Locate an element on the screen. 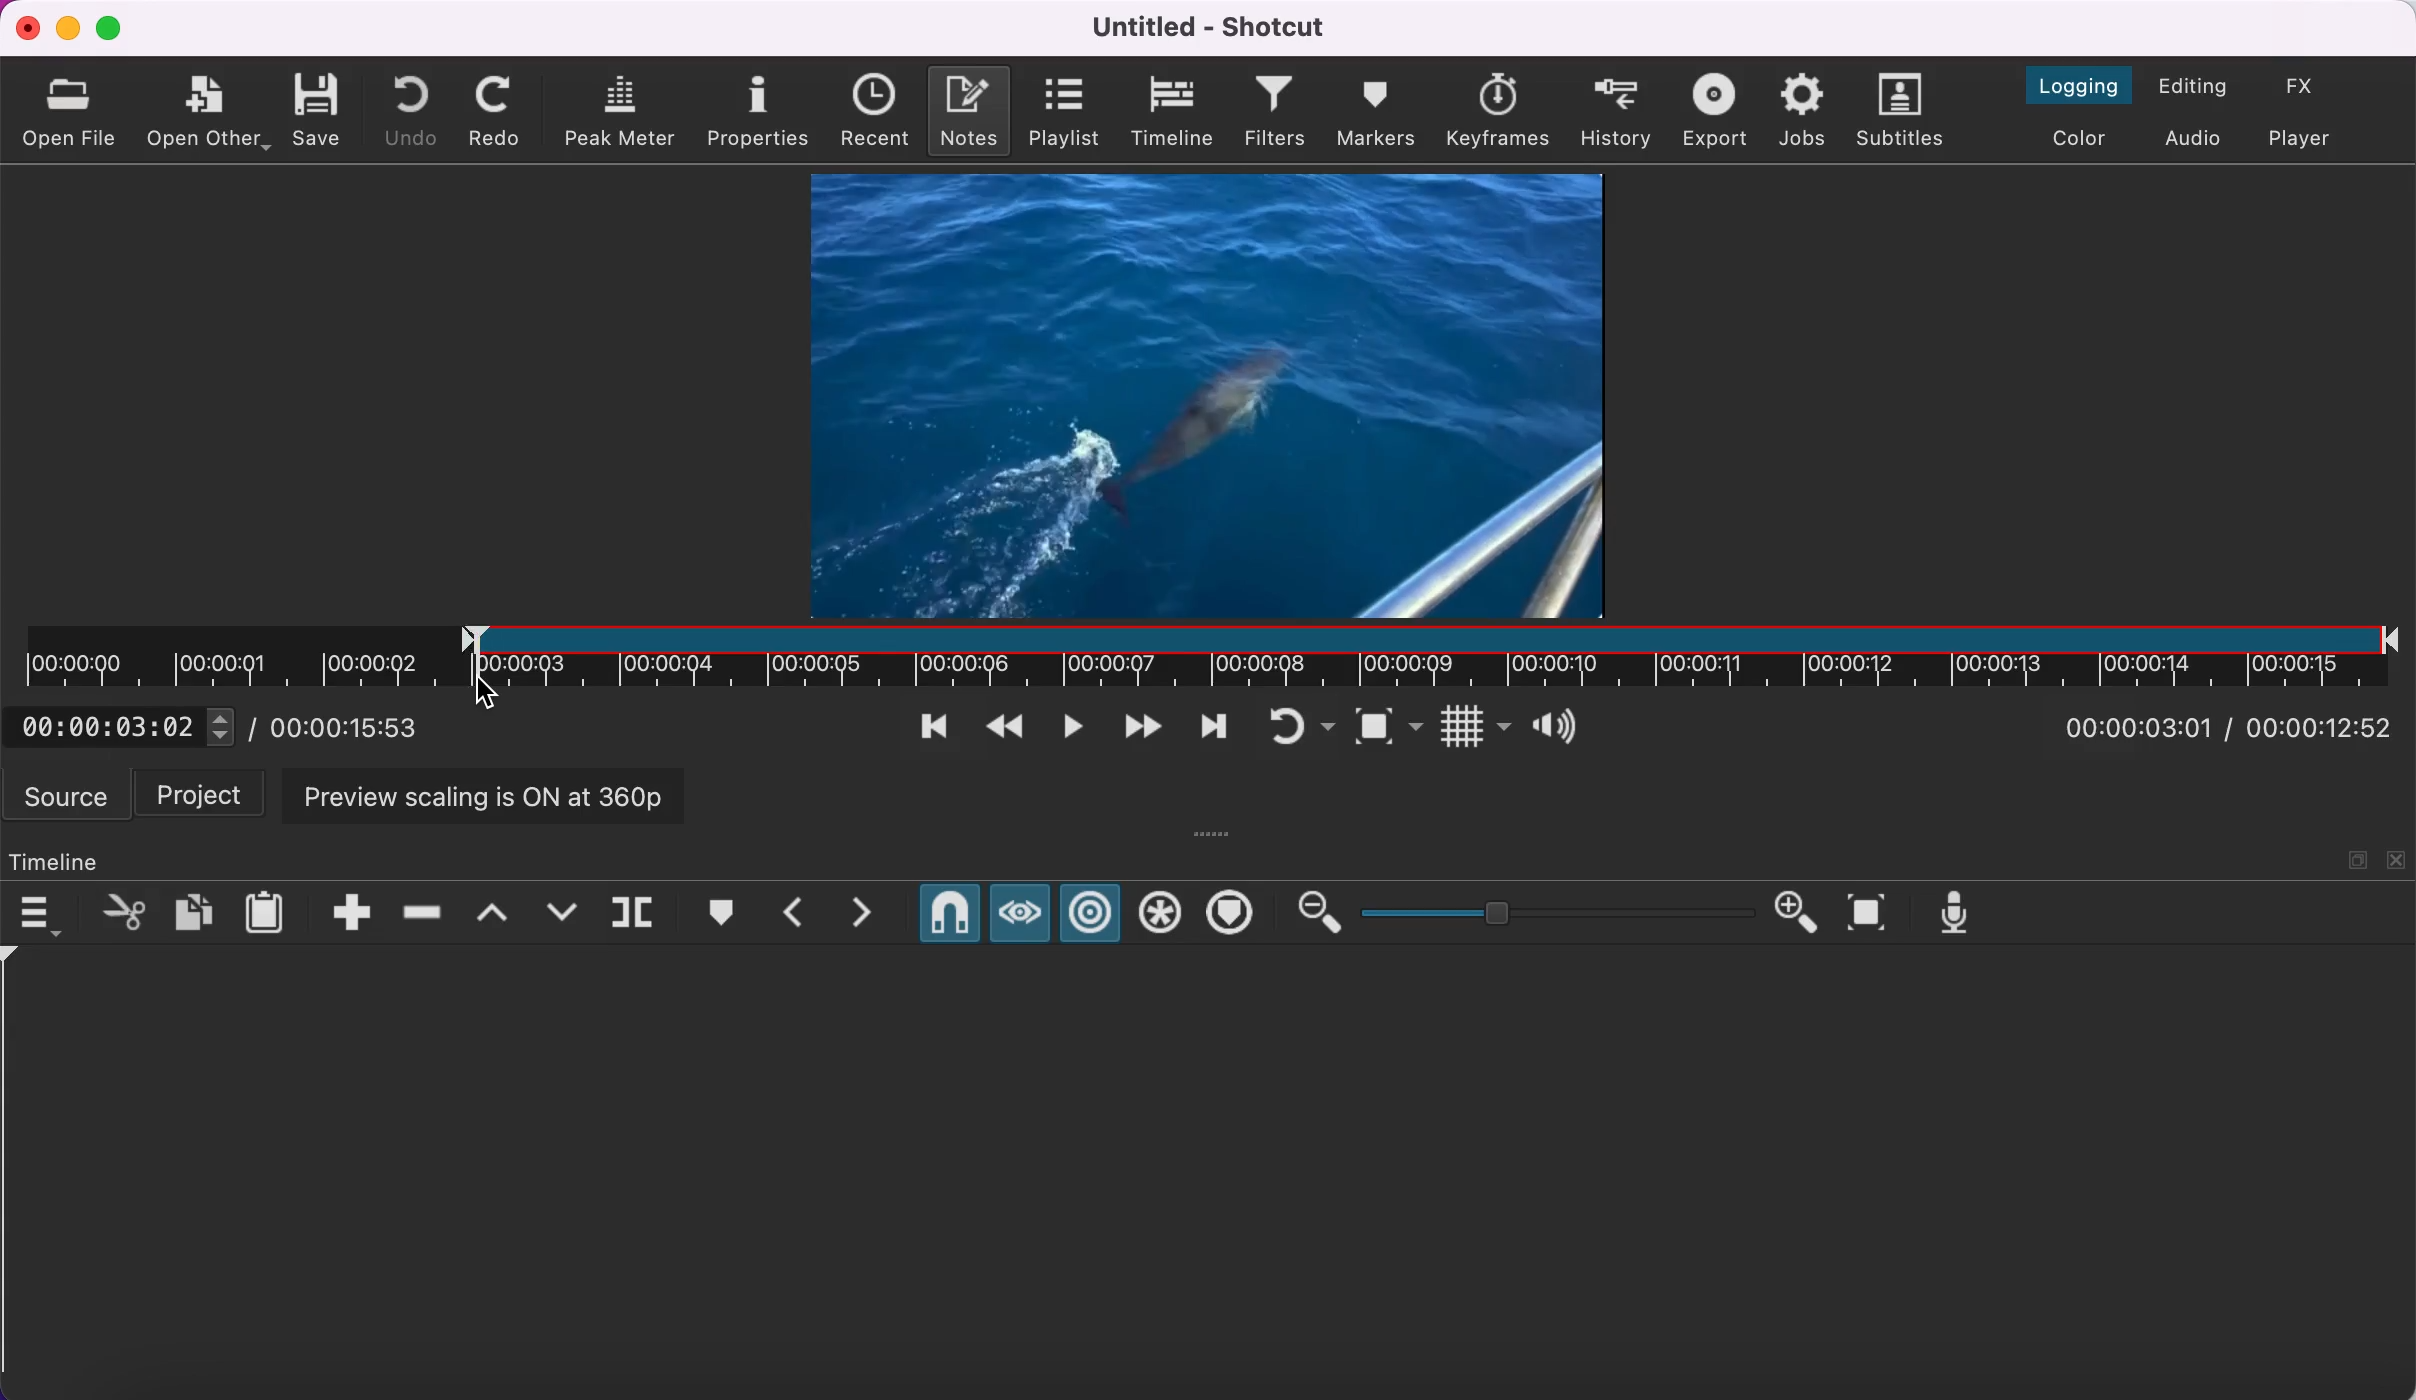 The image size is (2416, 1400). lift is located at coordinates (488, 913).